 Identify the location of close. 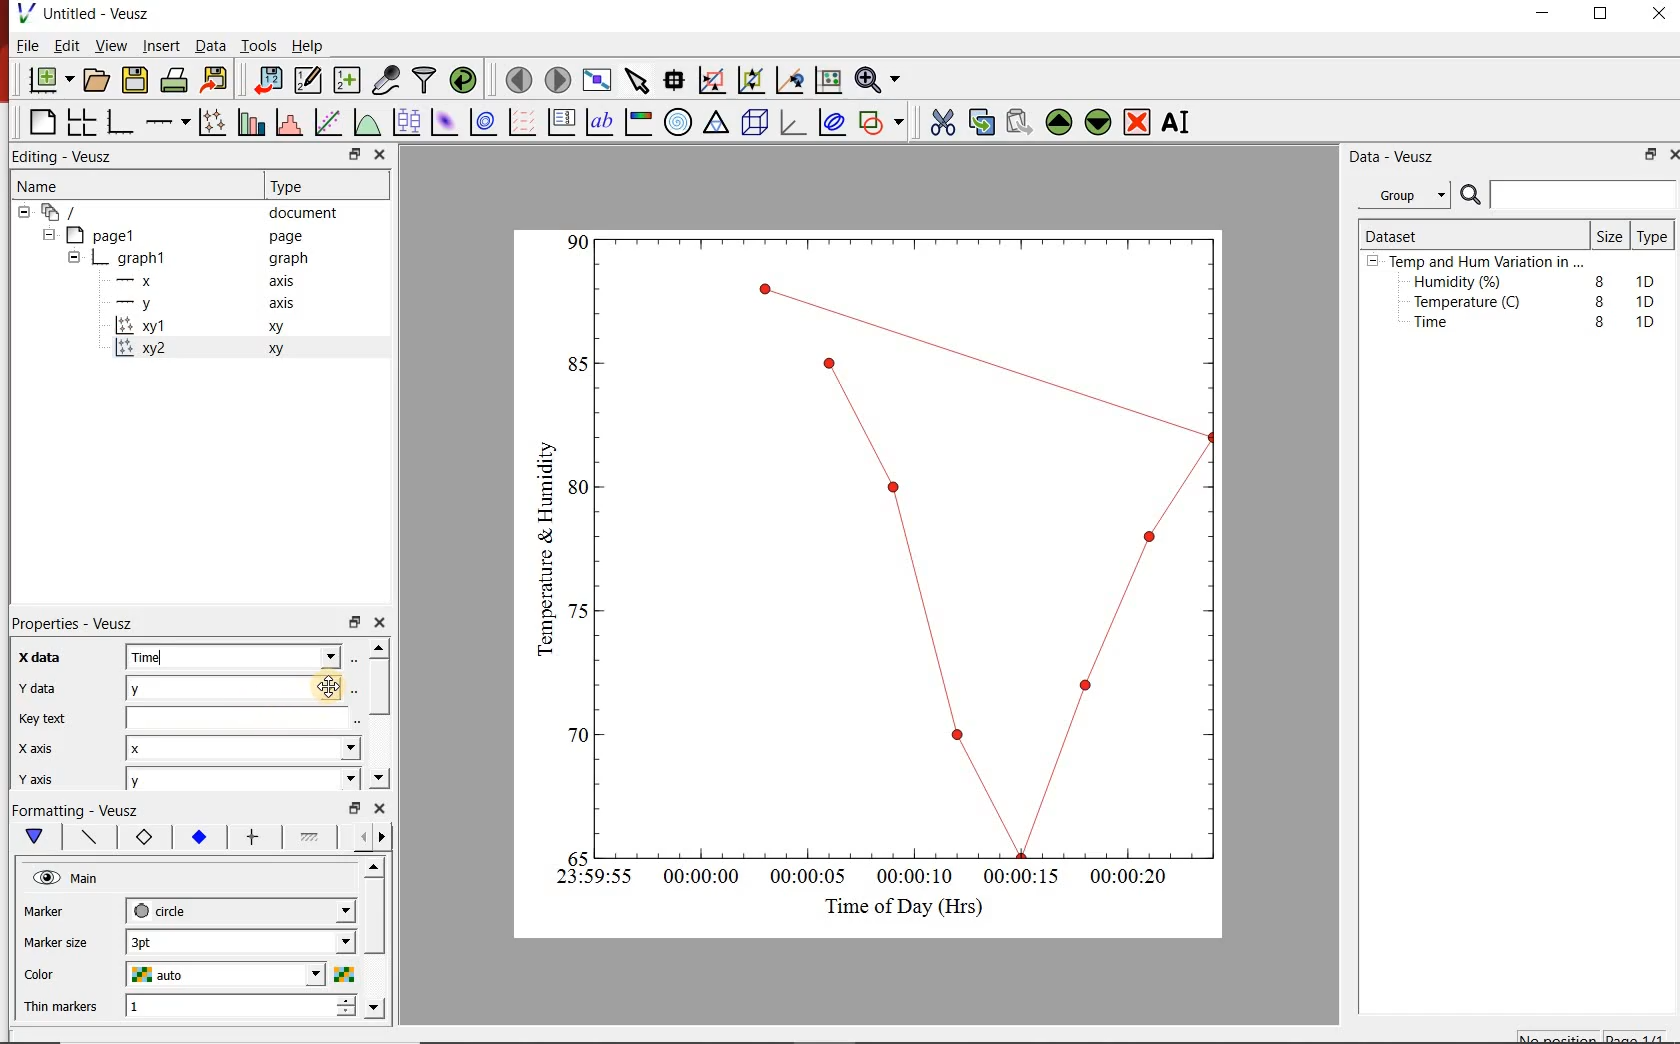
(386, 623).